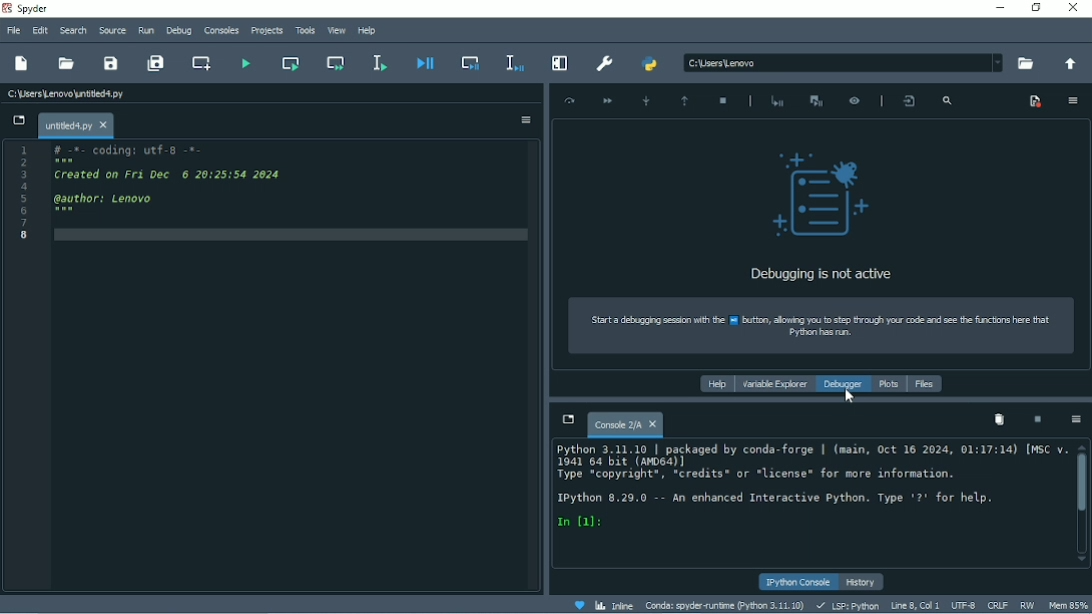  What do you see at coordinates (337, 64) in the screenshot?
I see `Run current cell and go to the next one` at bounding box center [337, 64].